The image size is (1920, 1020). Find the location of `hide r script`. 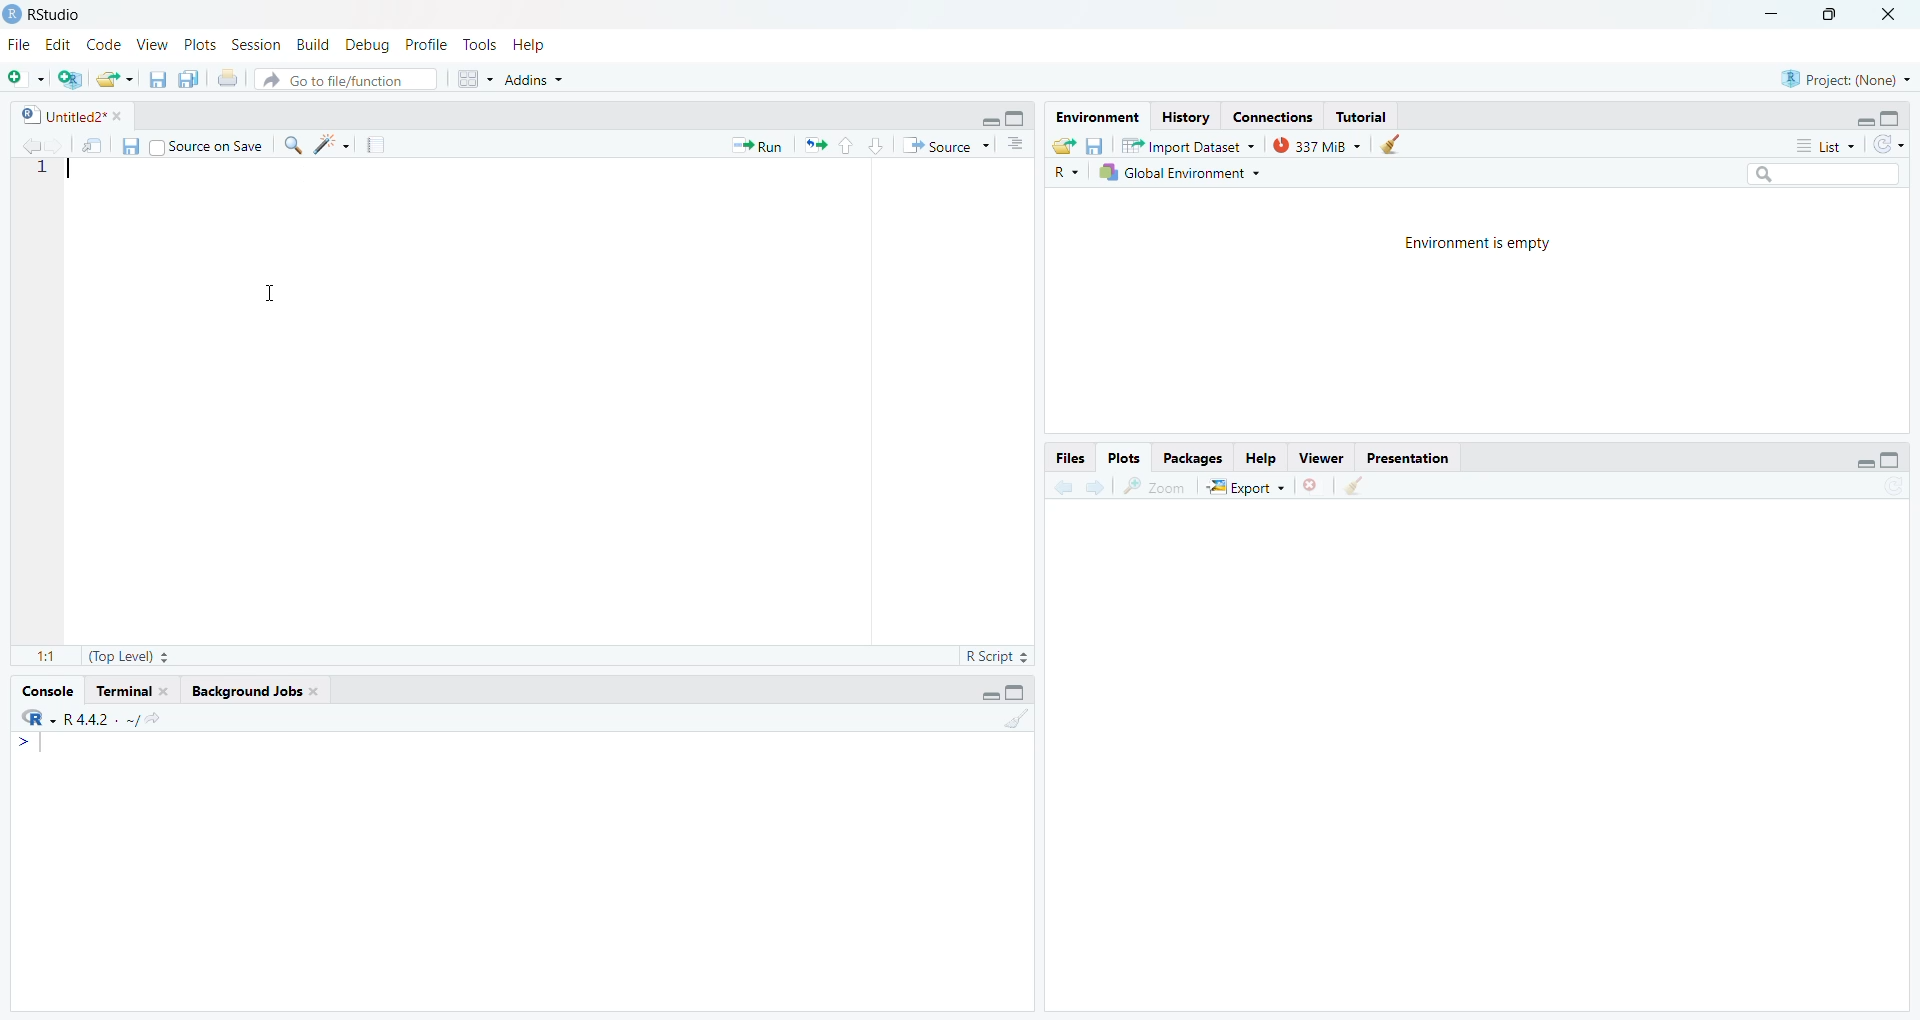

hide r script is located at coordinates (985, 122).